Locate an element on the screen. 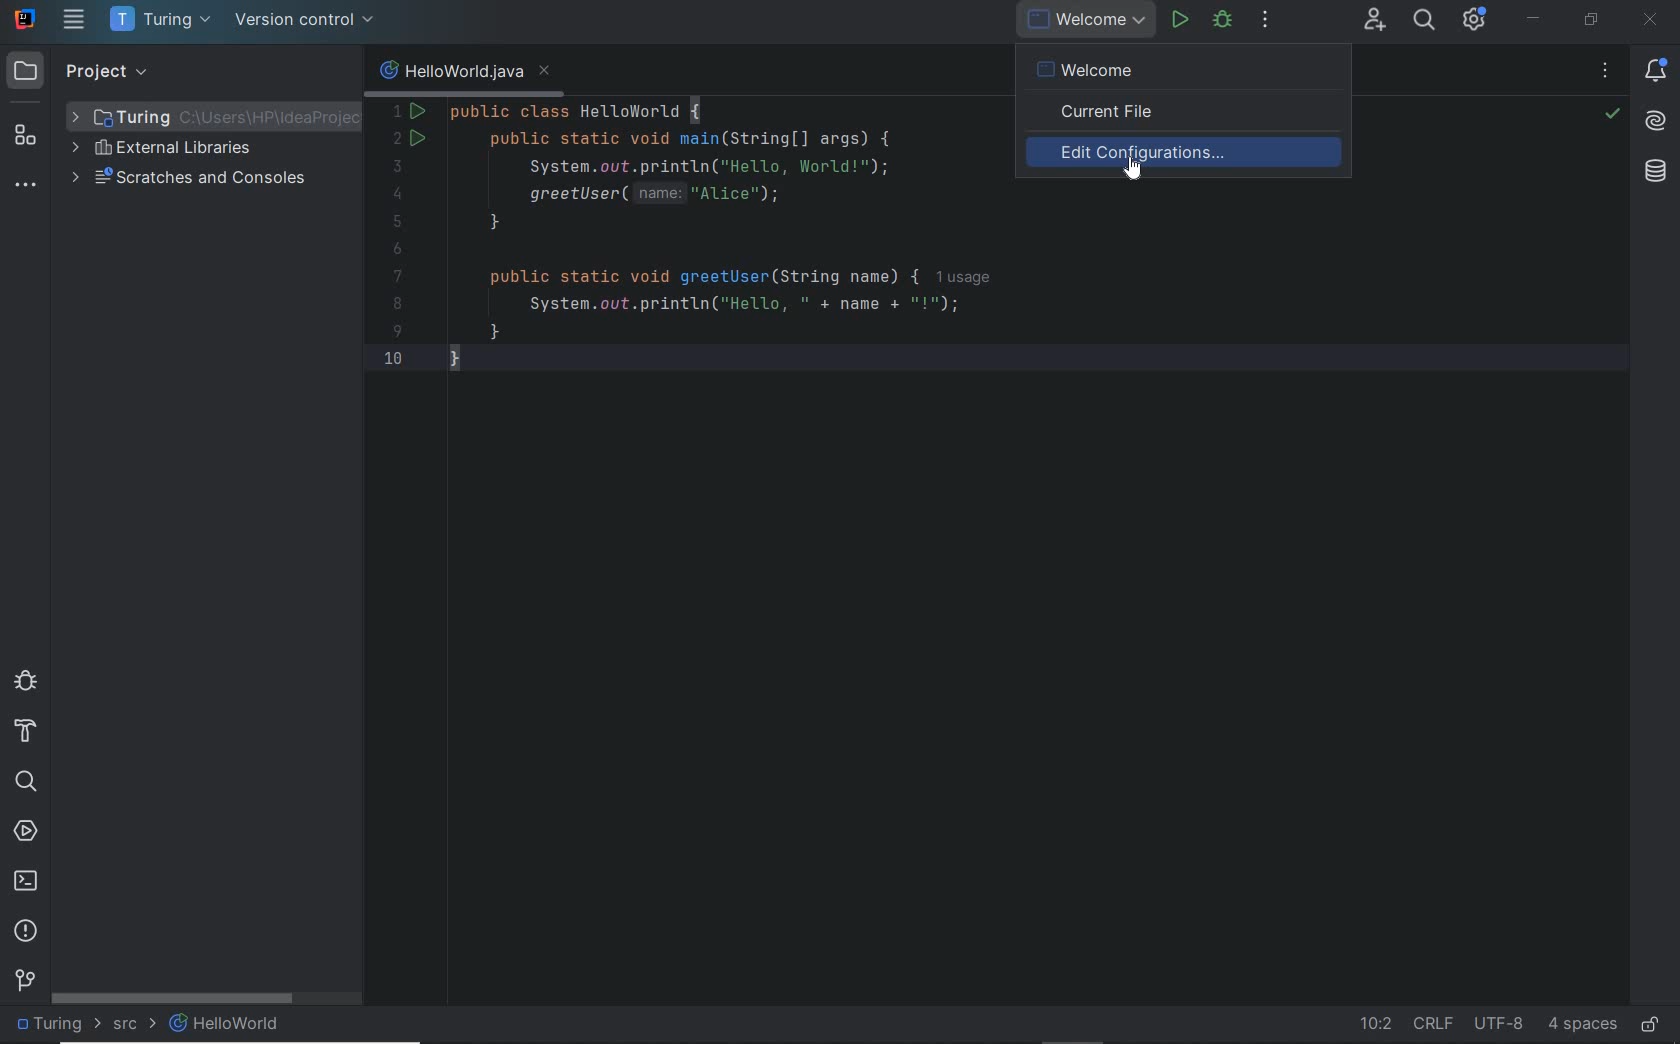 The height and width of the screenshot is (1044, 1680). notifications is located at coordinates (1659, 72).